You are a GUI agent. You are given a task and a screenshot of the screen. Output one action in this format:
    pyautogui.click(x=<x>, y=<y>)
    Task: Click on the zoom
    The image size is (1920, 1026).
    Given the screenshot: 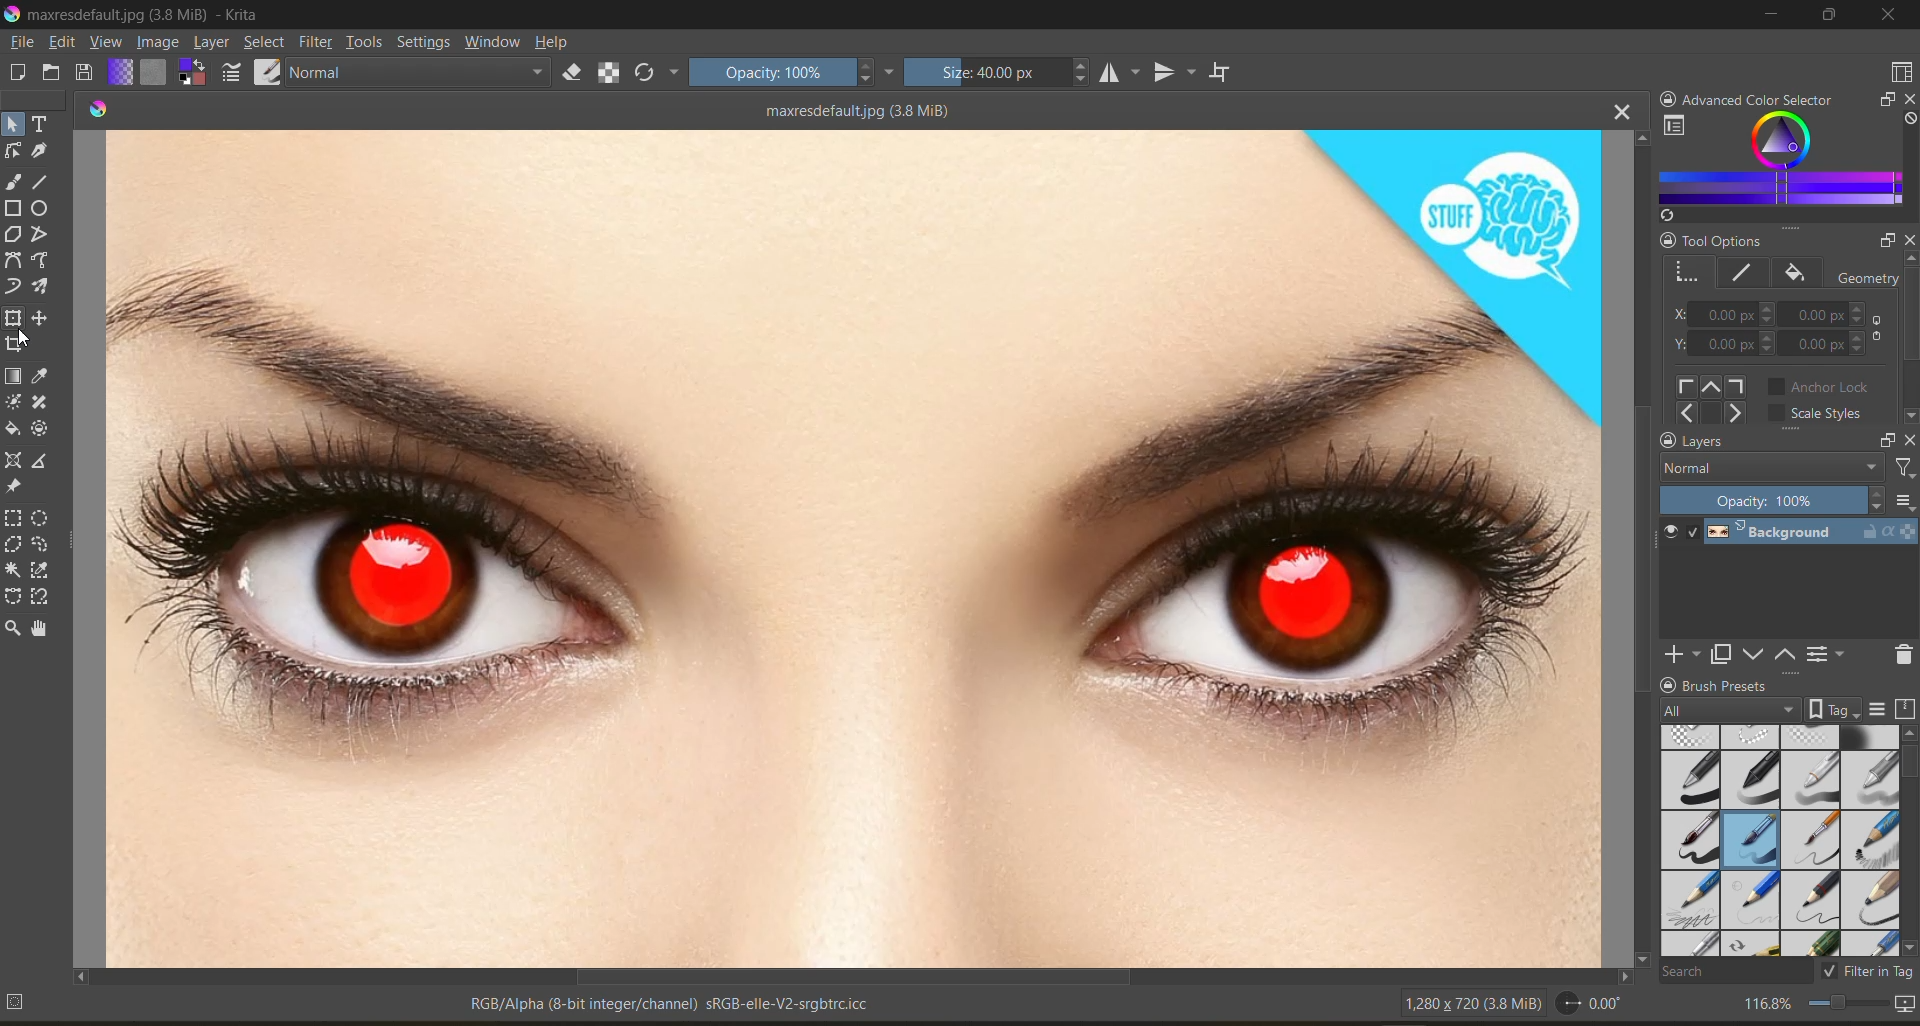 What is the action you would take?
    pyautogui.click(x=1846, y=1002)
    